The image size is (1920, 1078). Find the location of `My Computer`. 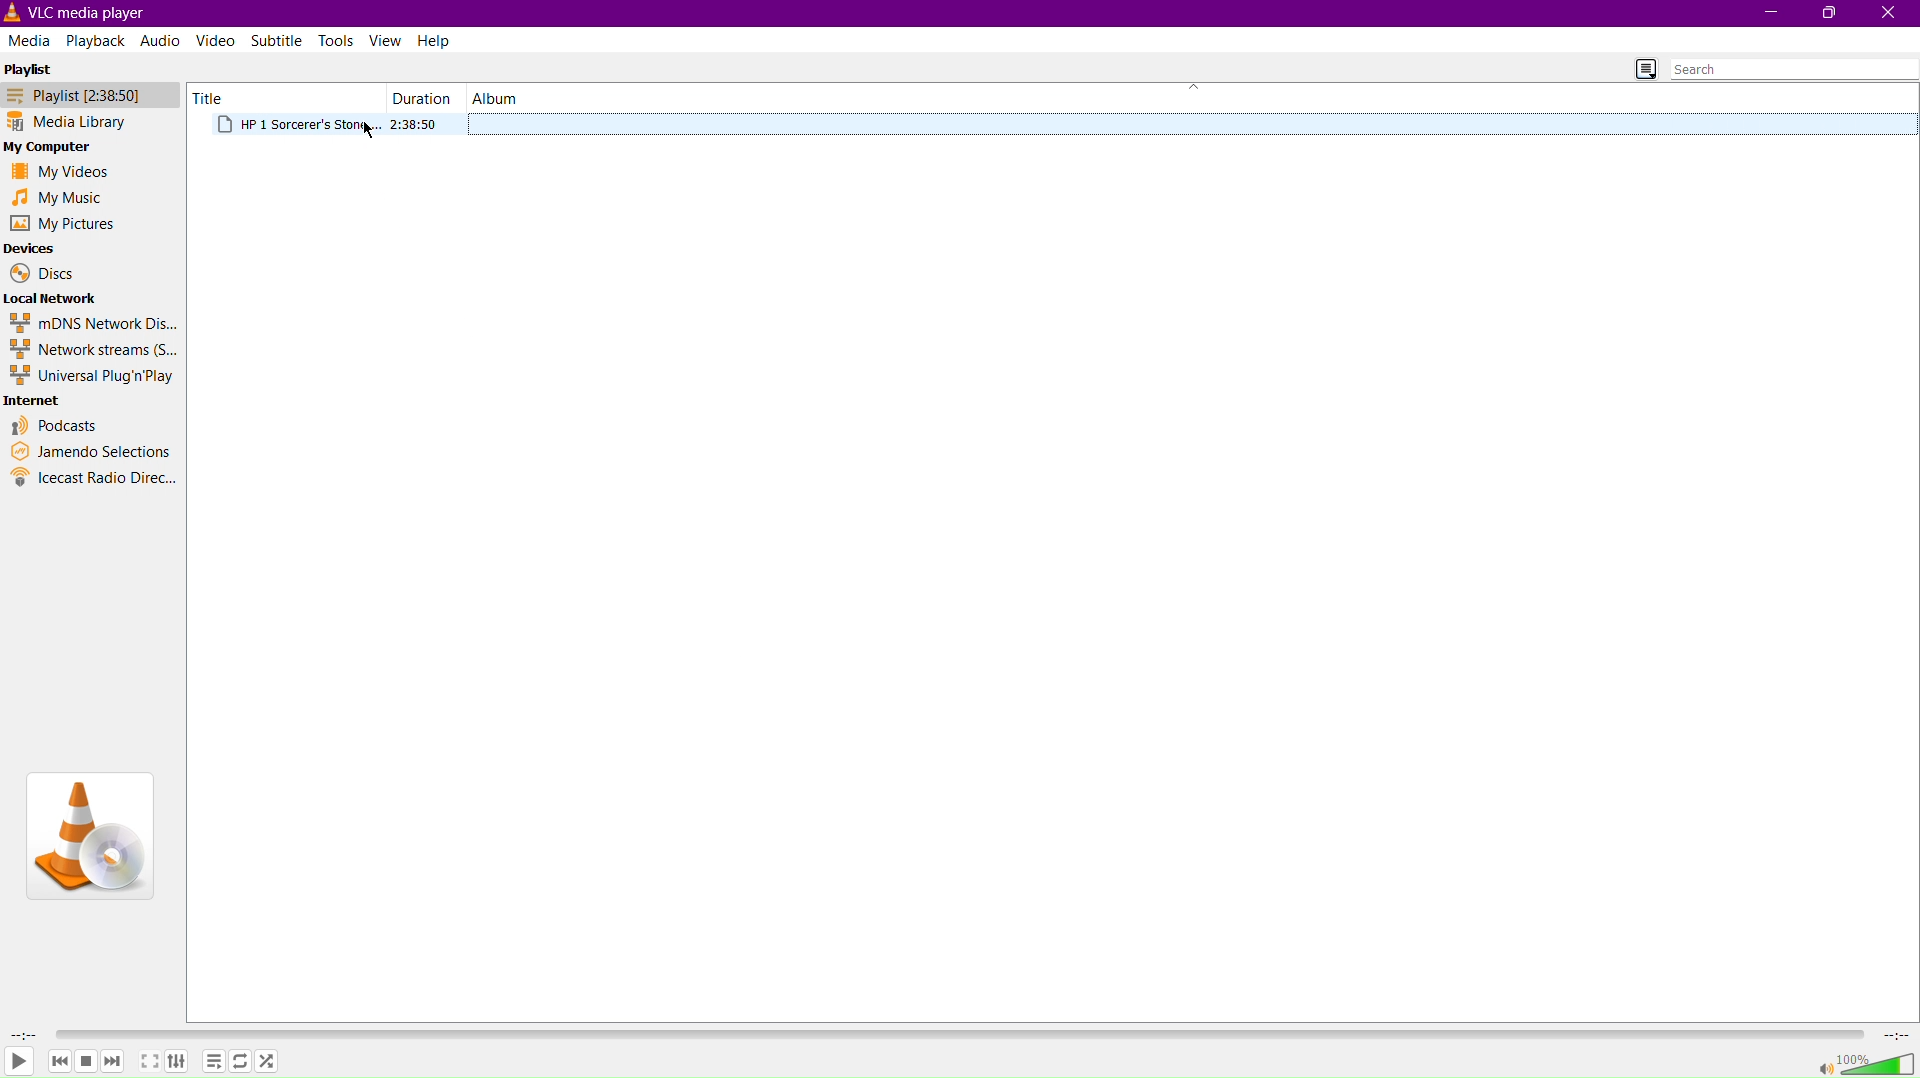

My Computer is located at coordinates (55, 145).